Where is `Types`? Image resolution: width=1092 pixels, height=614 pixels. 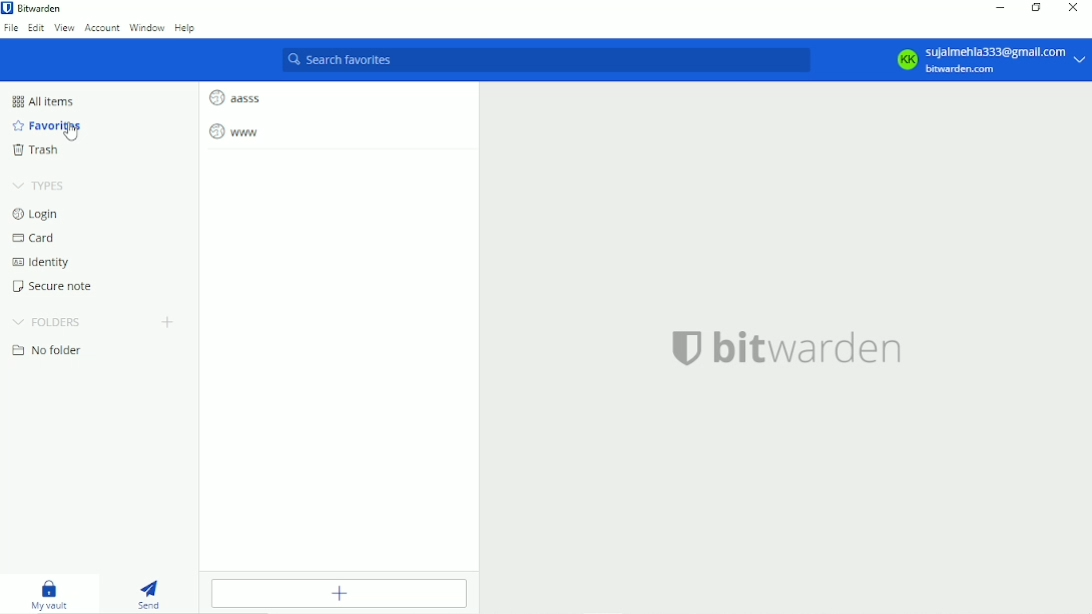
Types is located at coordinates (40, 185).